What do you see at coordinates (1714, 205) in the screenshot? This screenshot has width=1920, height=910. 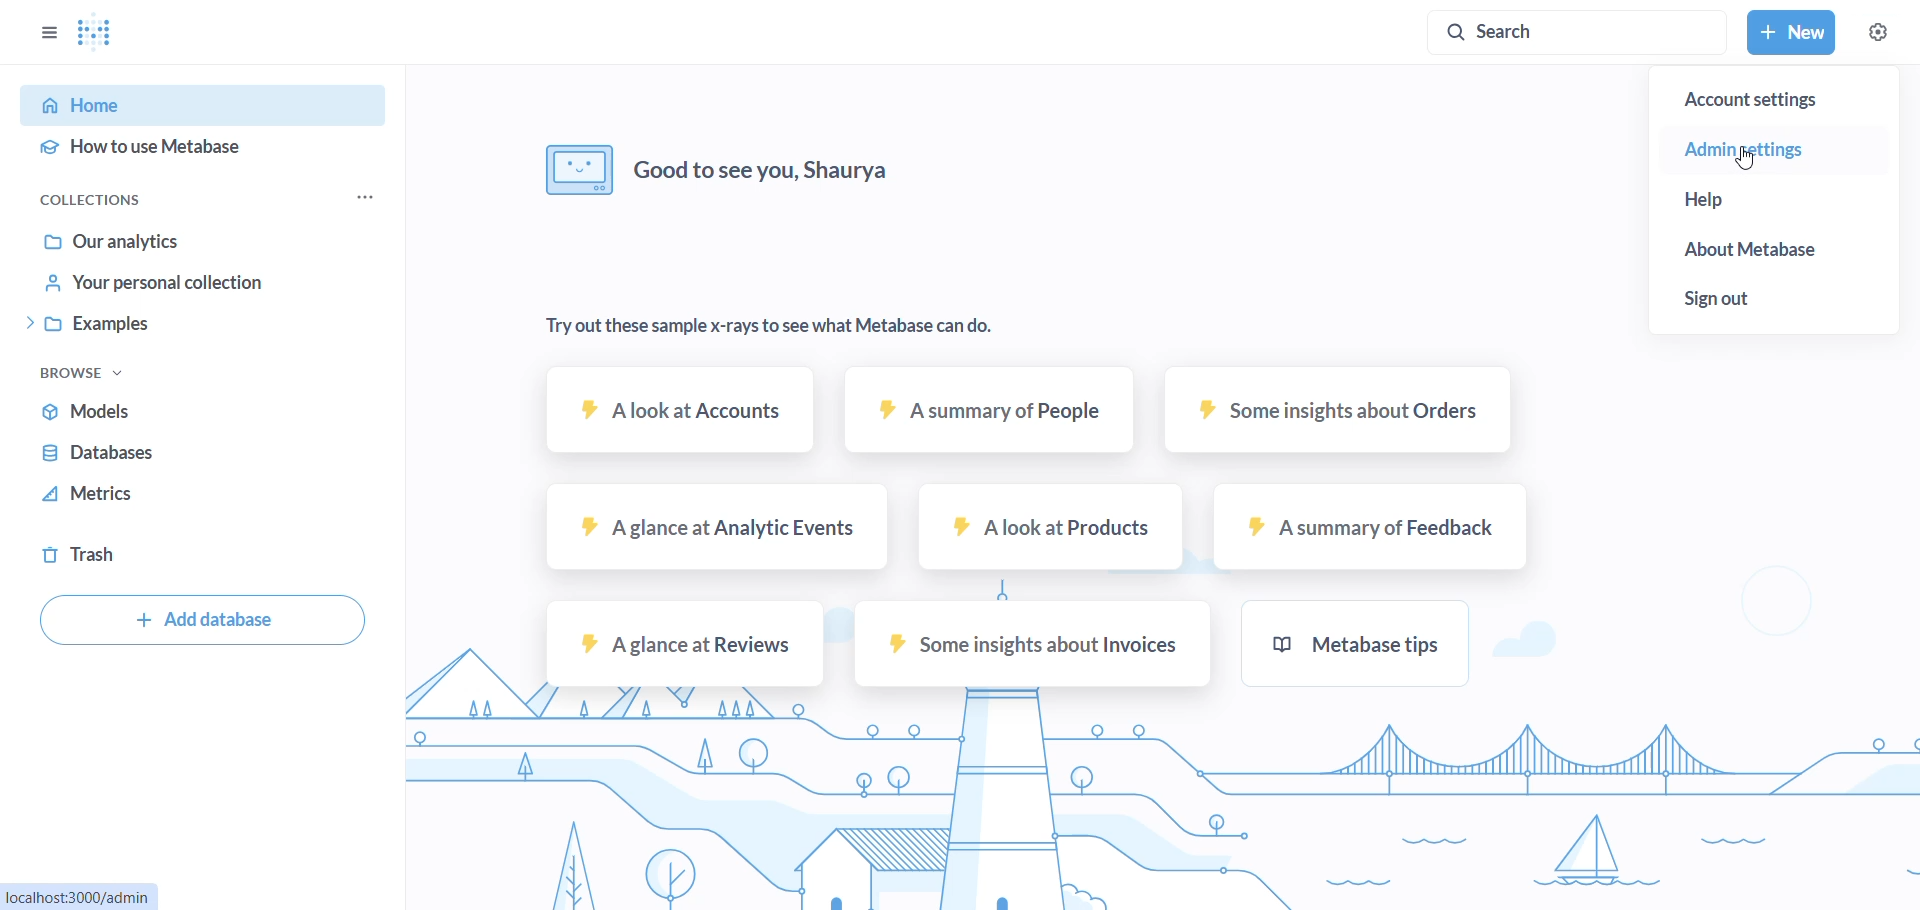 I see `help` at bounding box center [1714, 205].